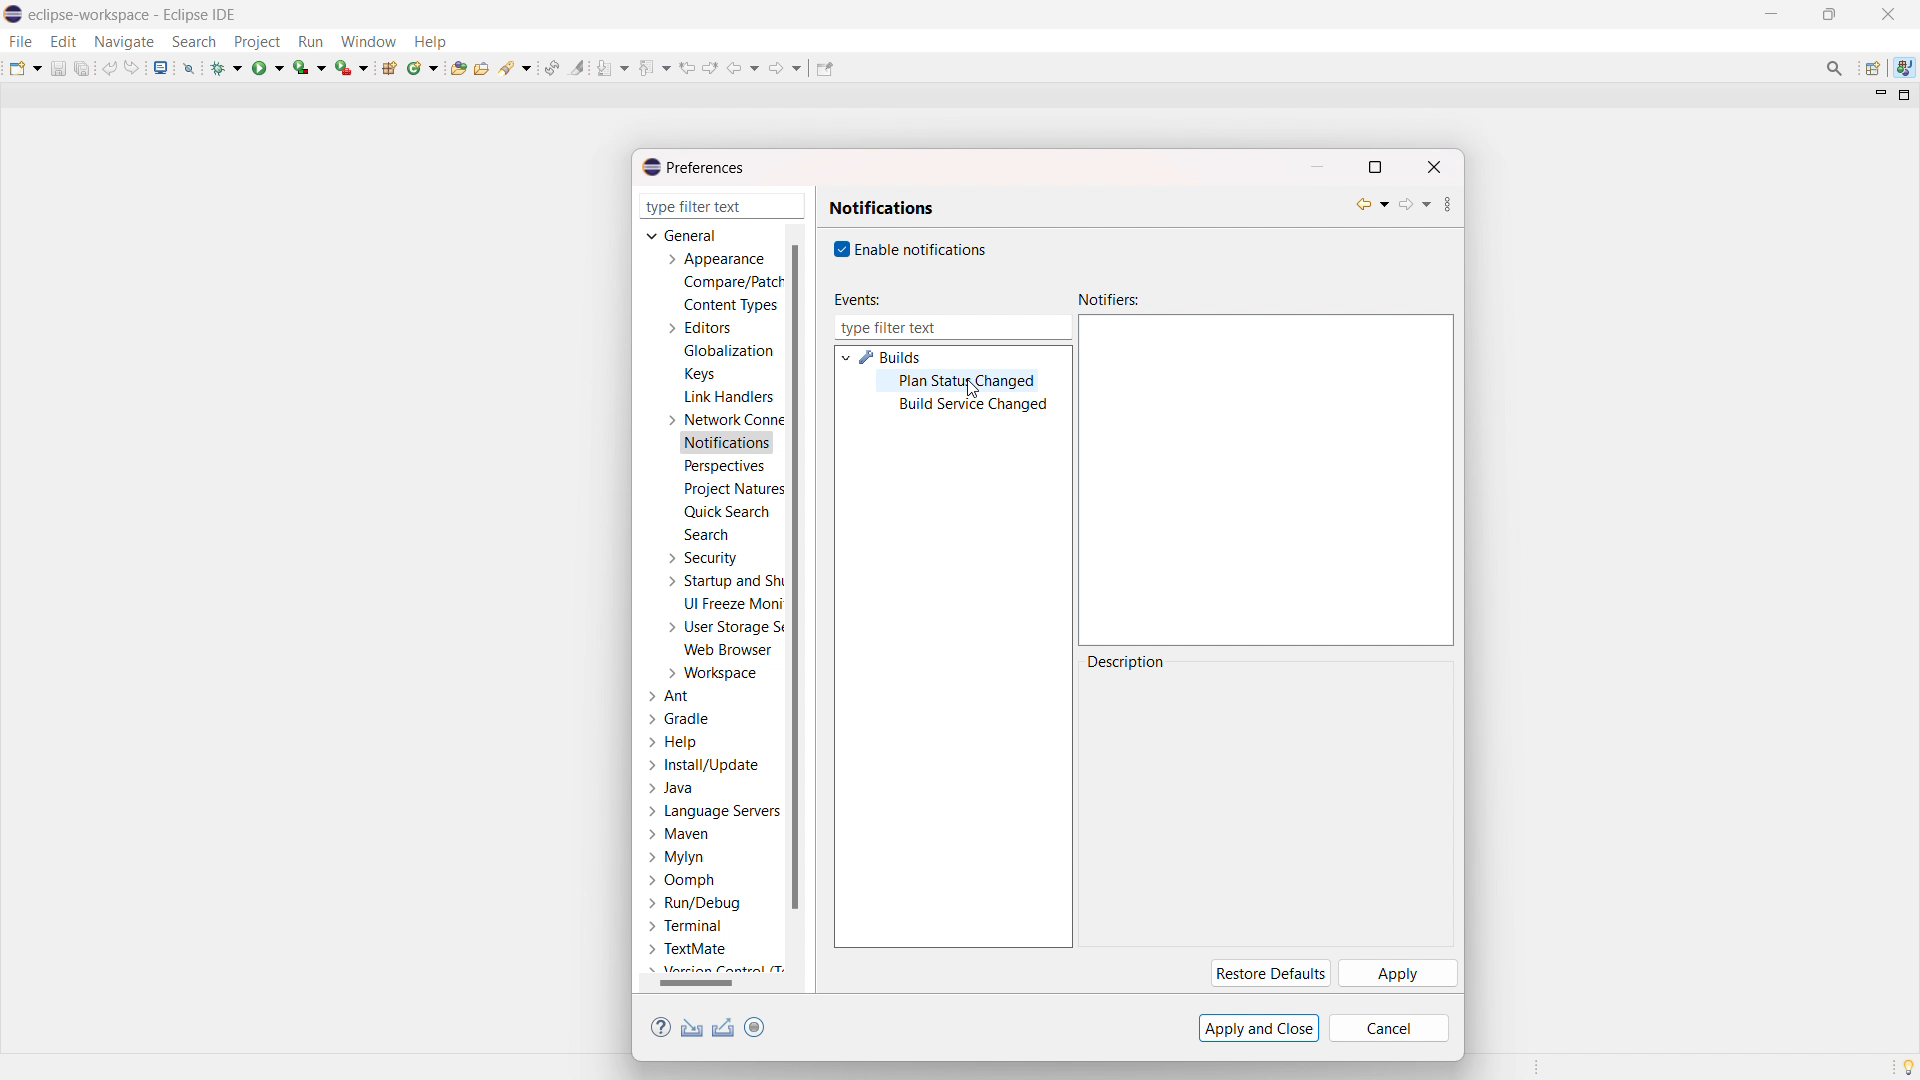  Describe the element at coordinates (135, 14) in the screenshot. I see `title` at that location.